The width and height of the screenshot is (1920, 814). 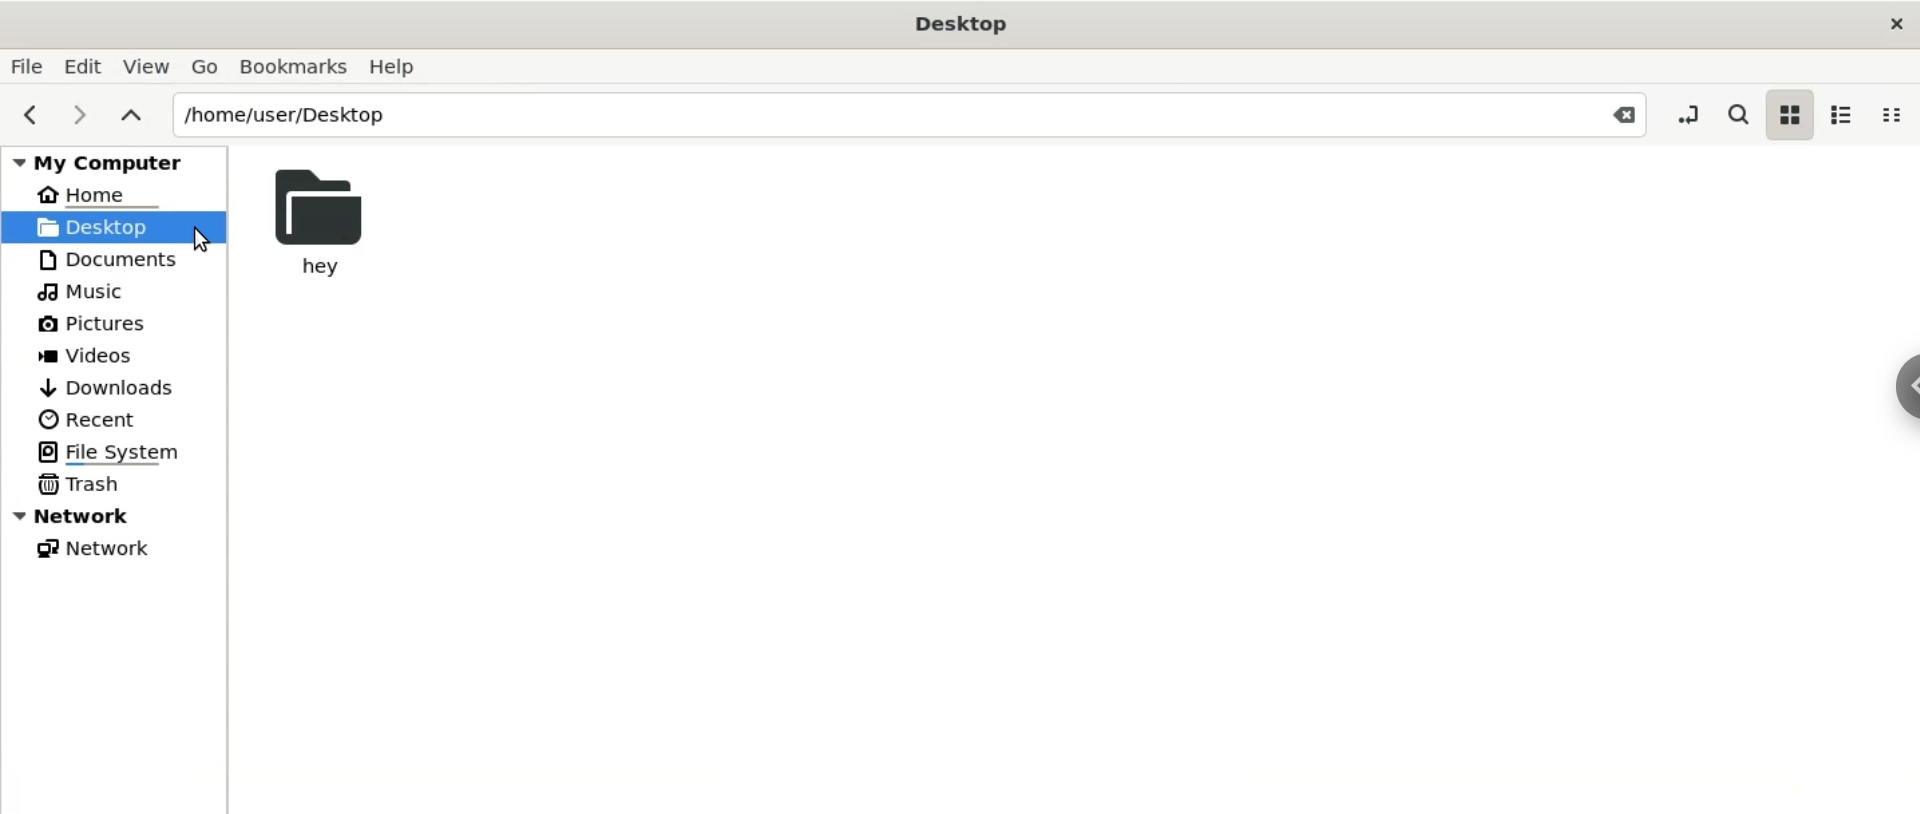 What do you see at coordinates (412, 67) in the screenshot?
I see `Help` at bounding box center [412, 67].